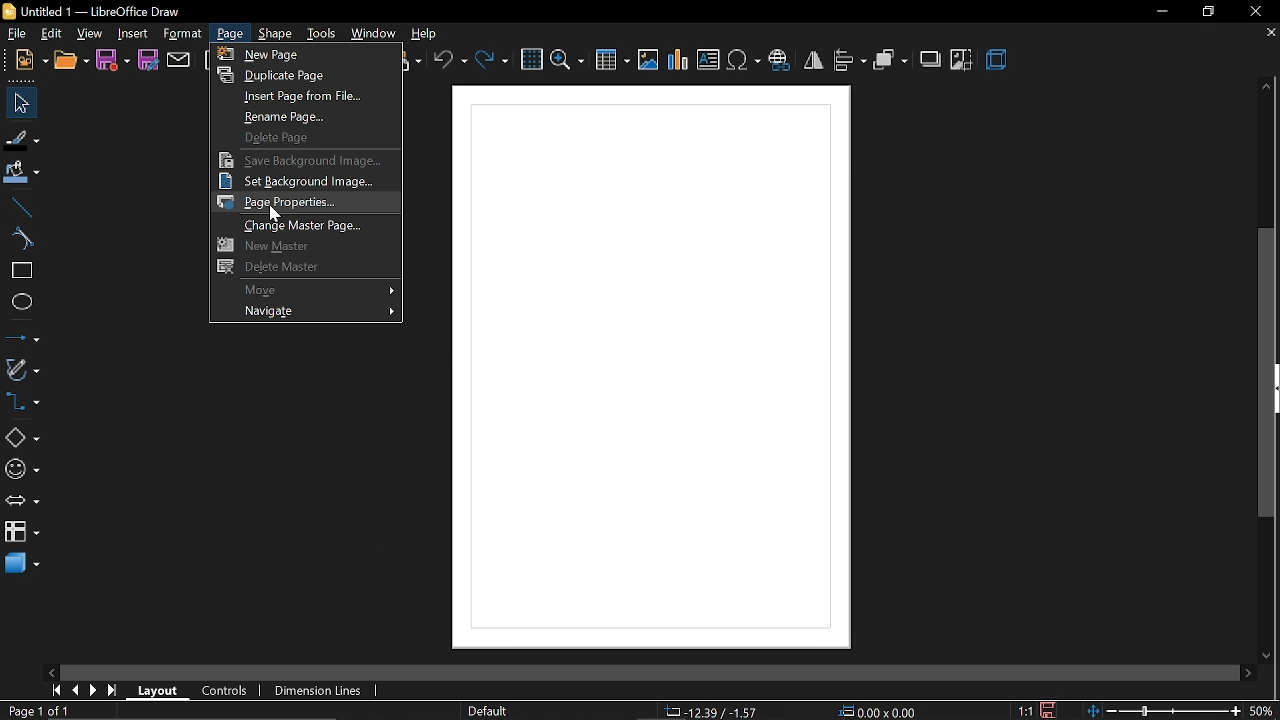 This screenshot has width=1280, height=720. What do you see at coordinates (114, 691) in the screenshot?
I see `go to last page` at bounding box center [114, 691].